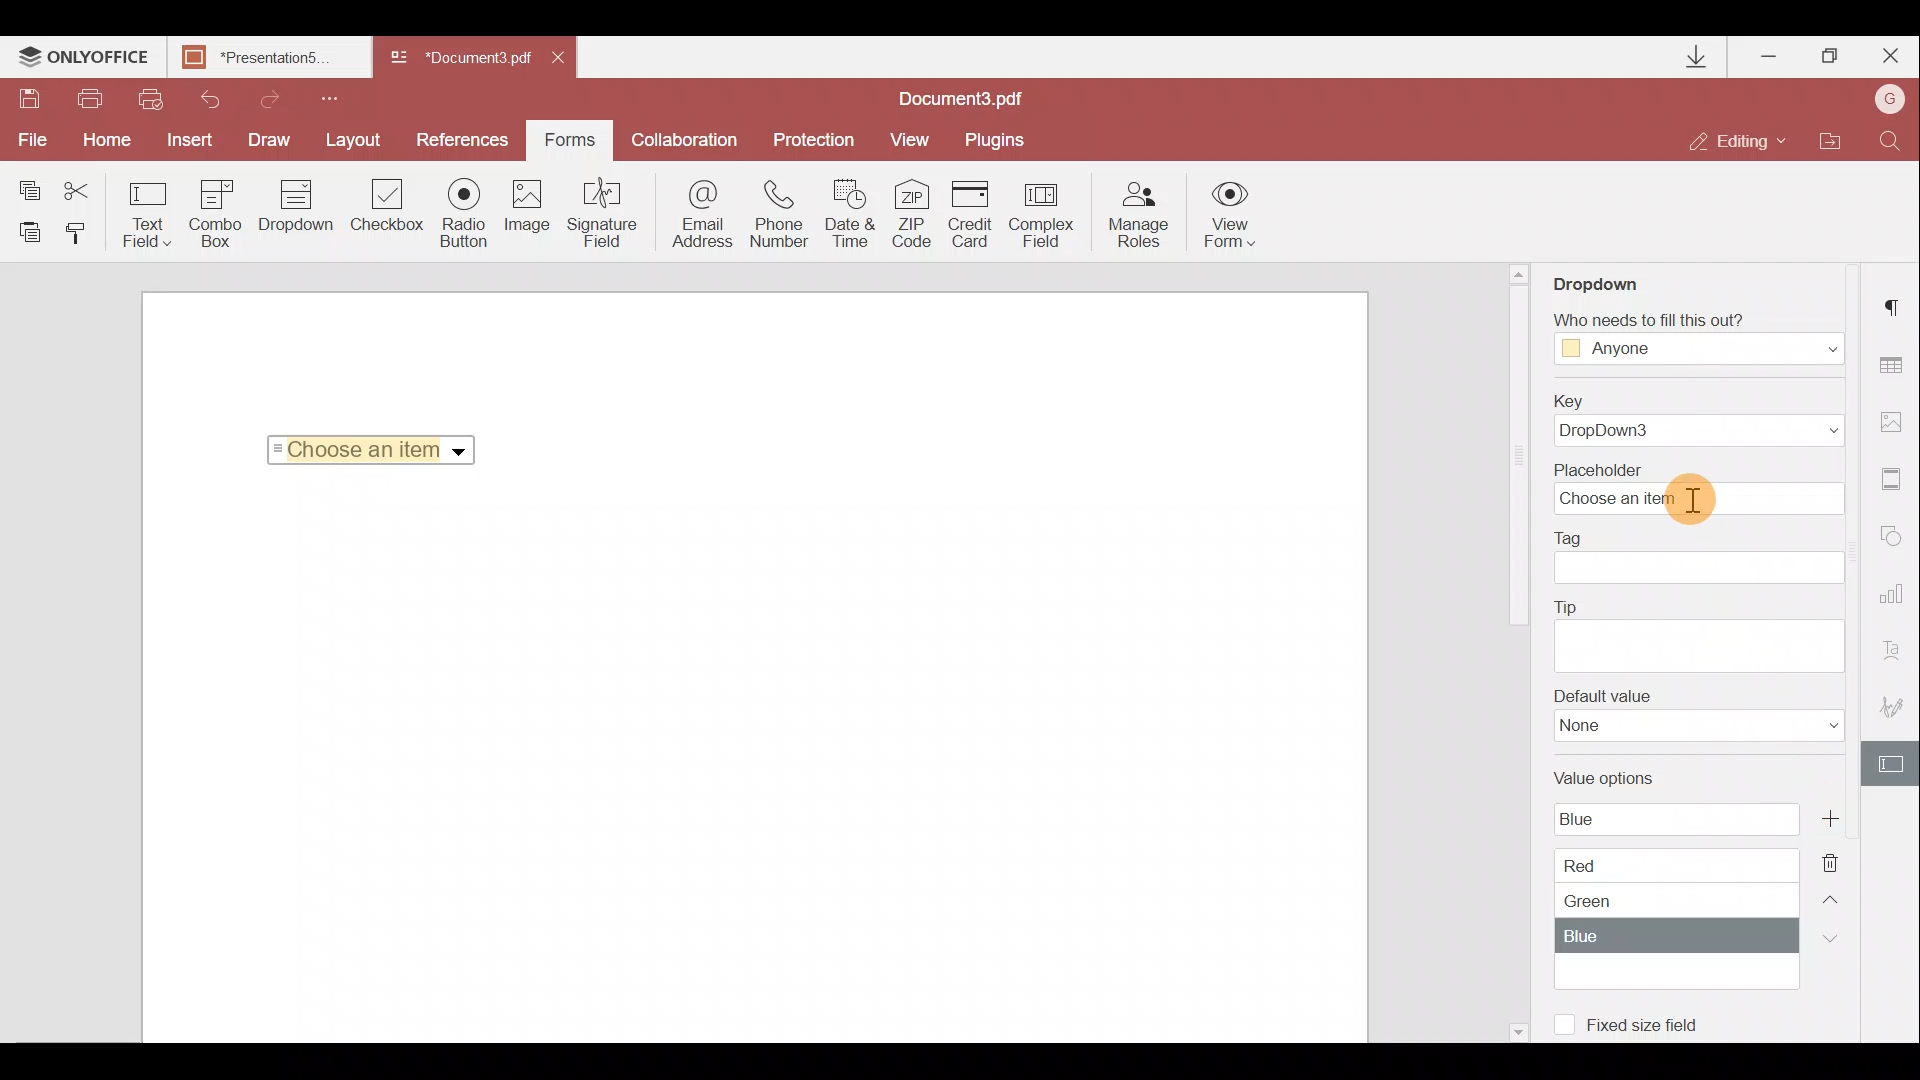 The width and height of the screenshot is (1920, 1080). I want to click on Table settings, so click(1900, 365).